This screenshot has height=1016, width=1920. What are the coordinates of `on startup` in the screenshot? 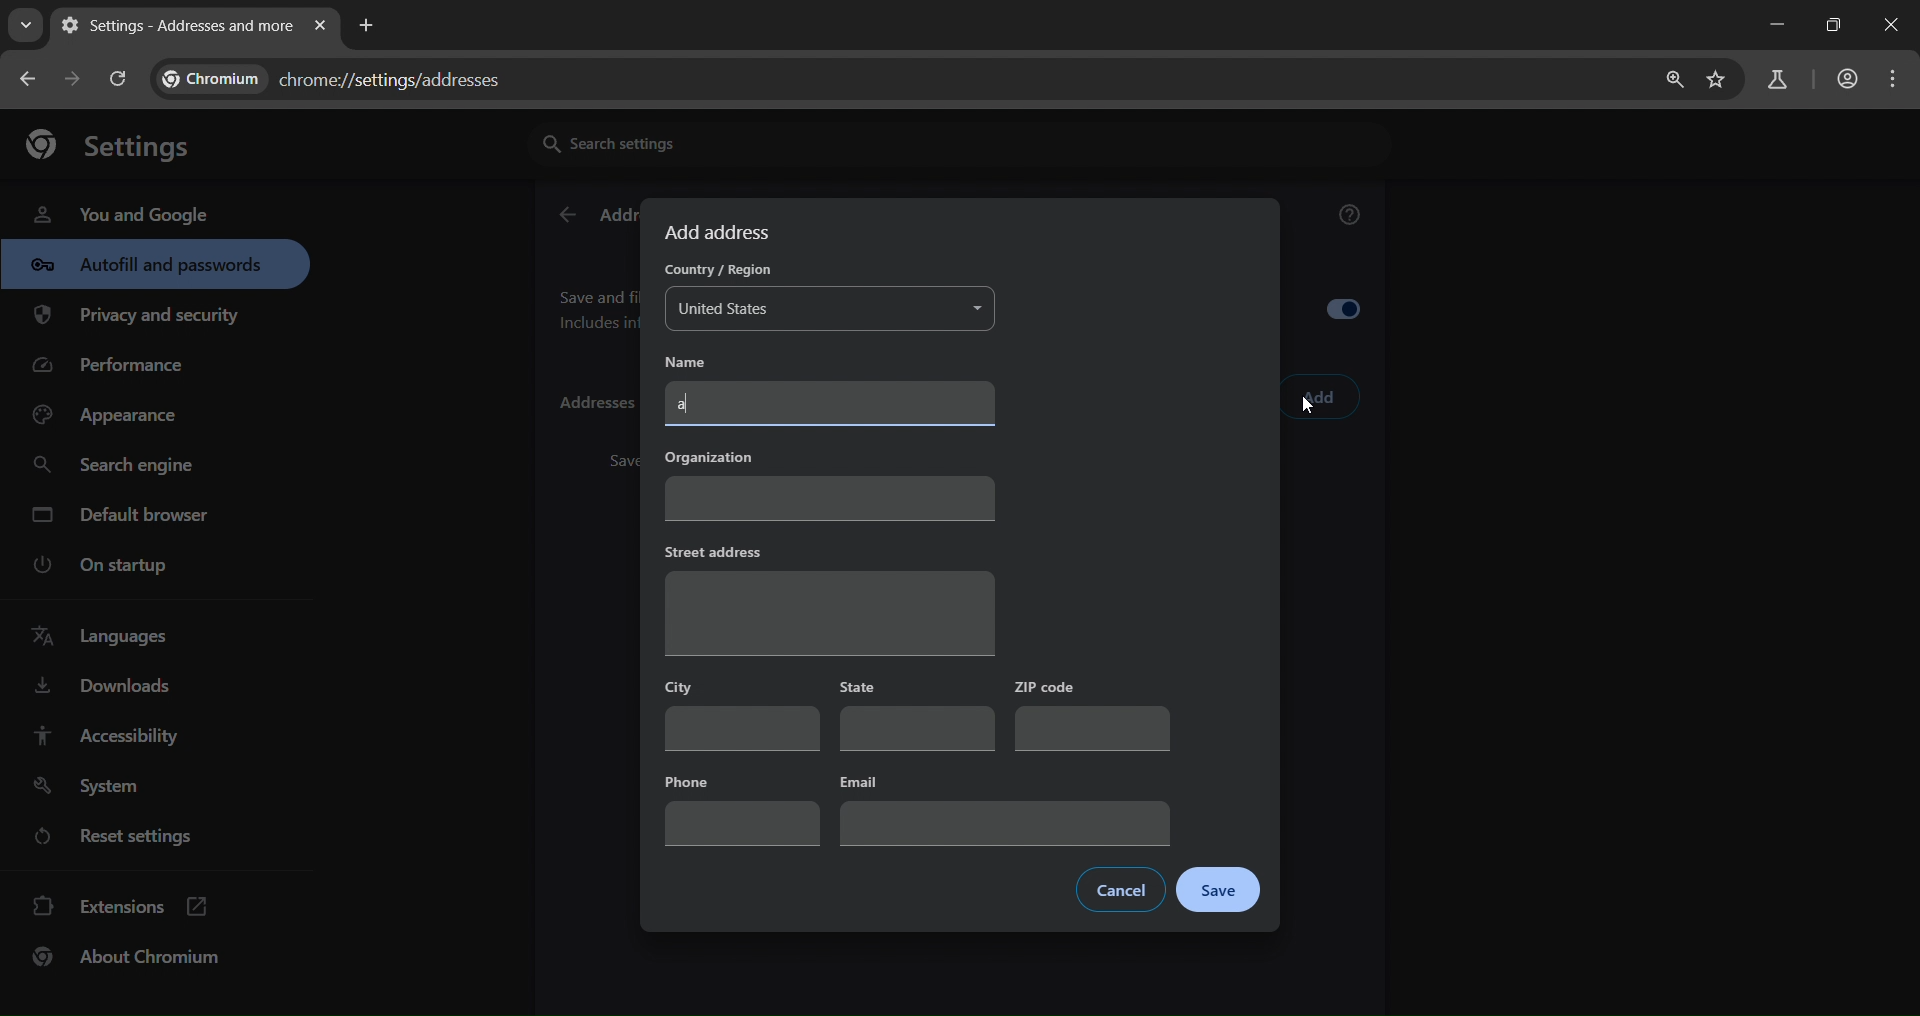 It's located at (114, 566).